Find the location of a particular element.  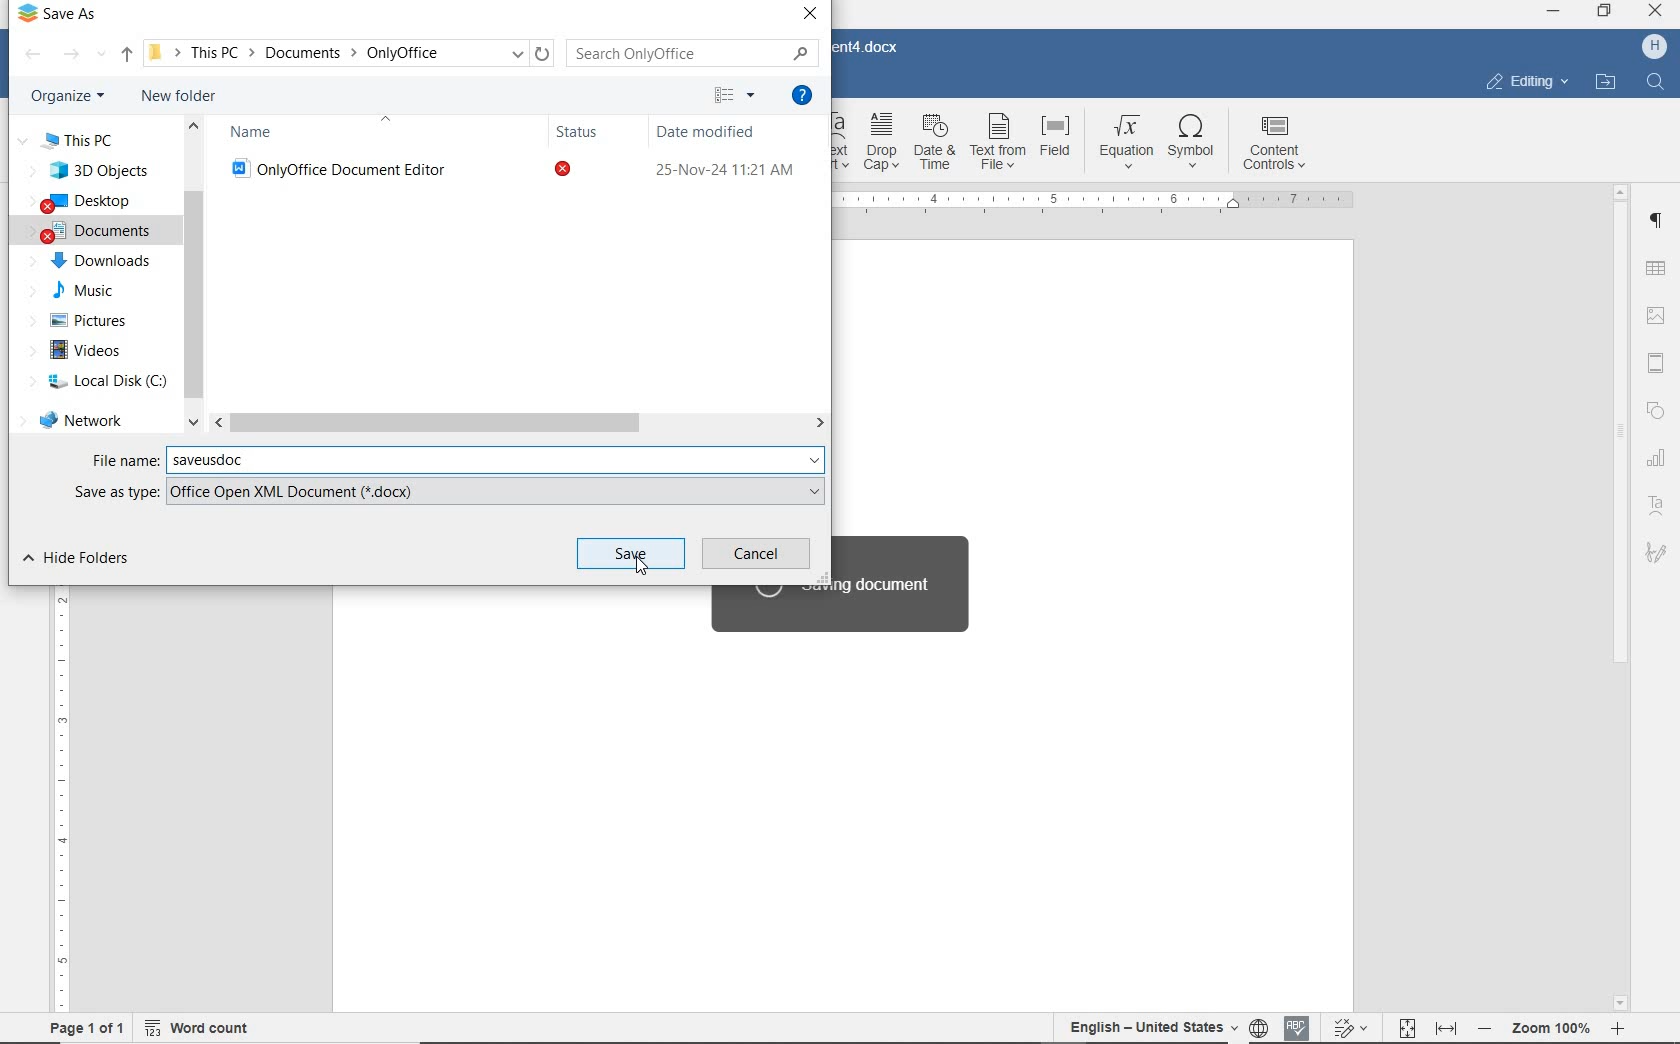

text art is located at coordinates (1657, 505).